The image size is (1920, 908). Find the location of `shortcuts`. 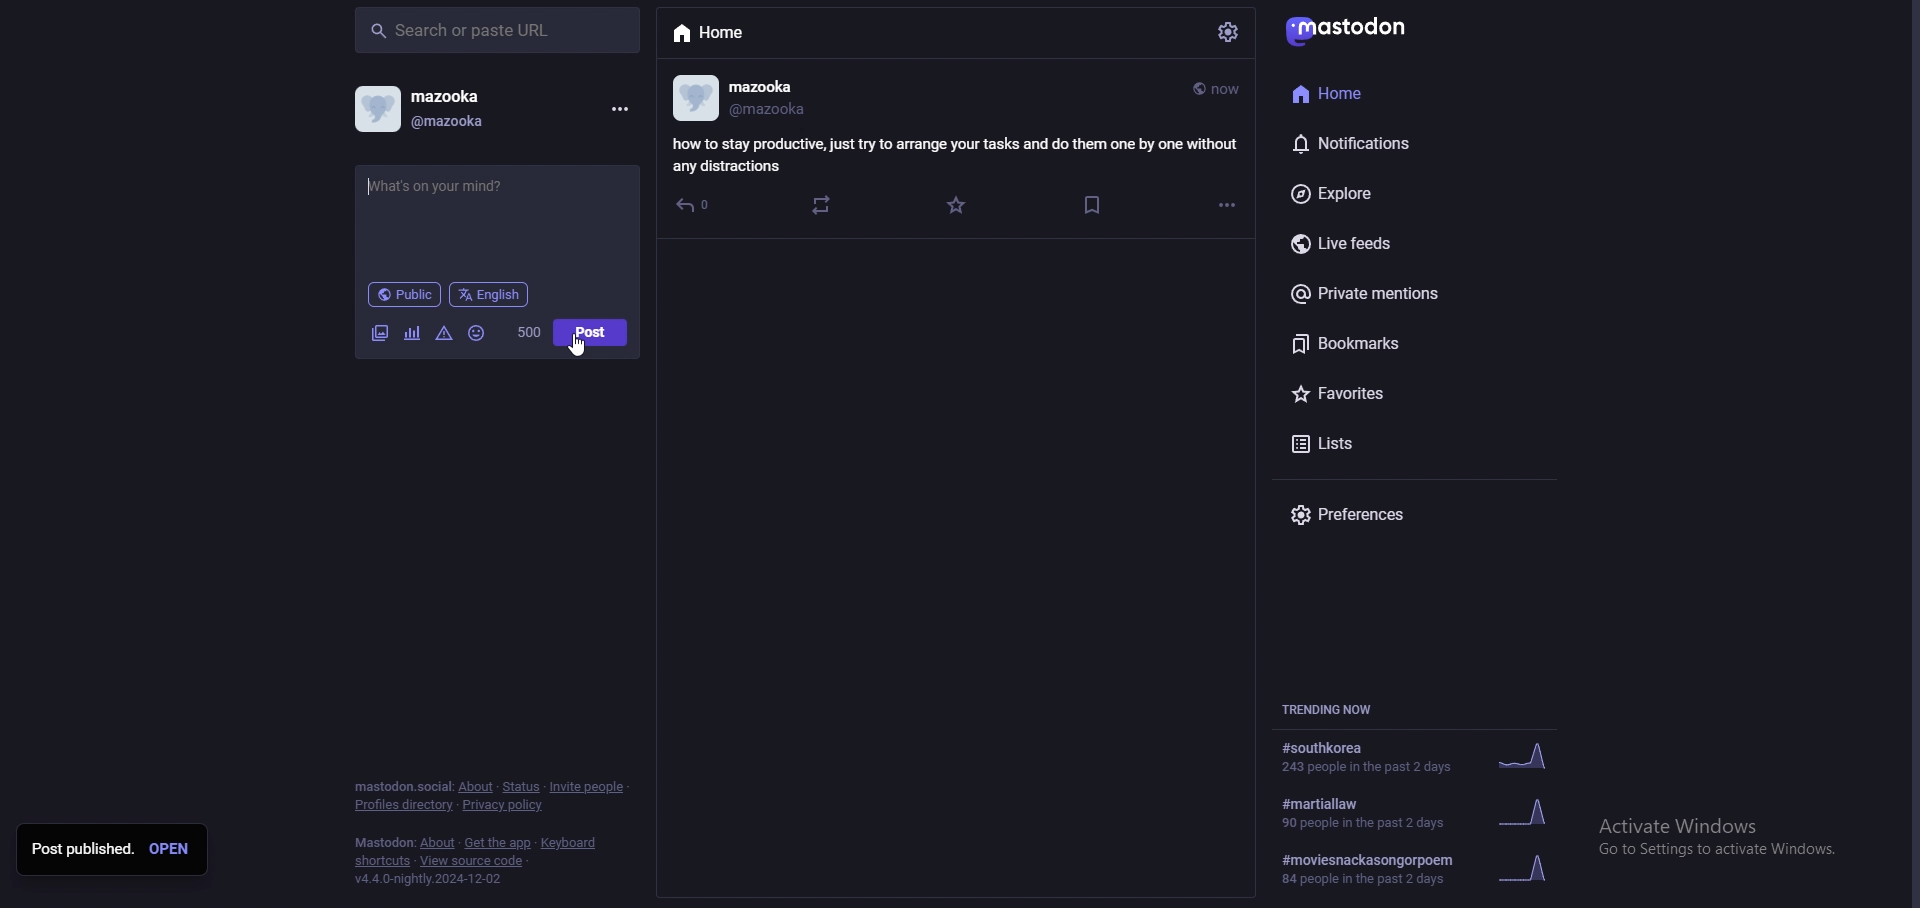

shortcuts is located at coordinates (379, 862).